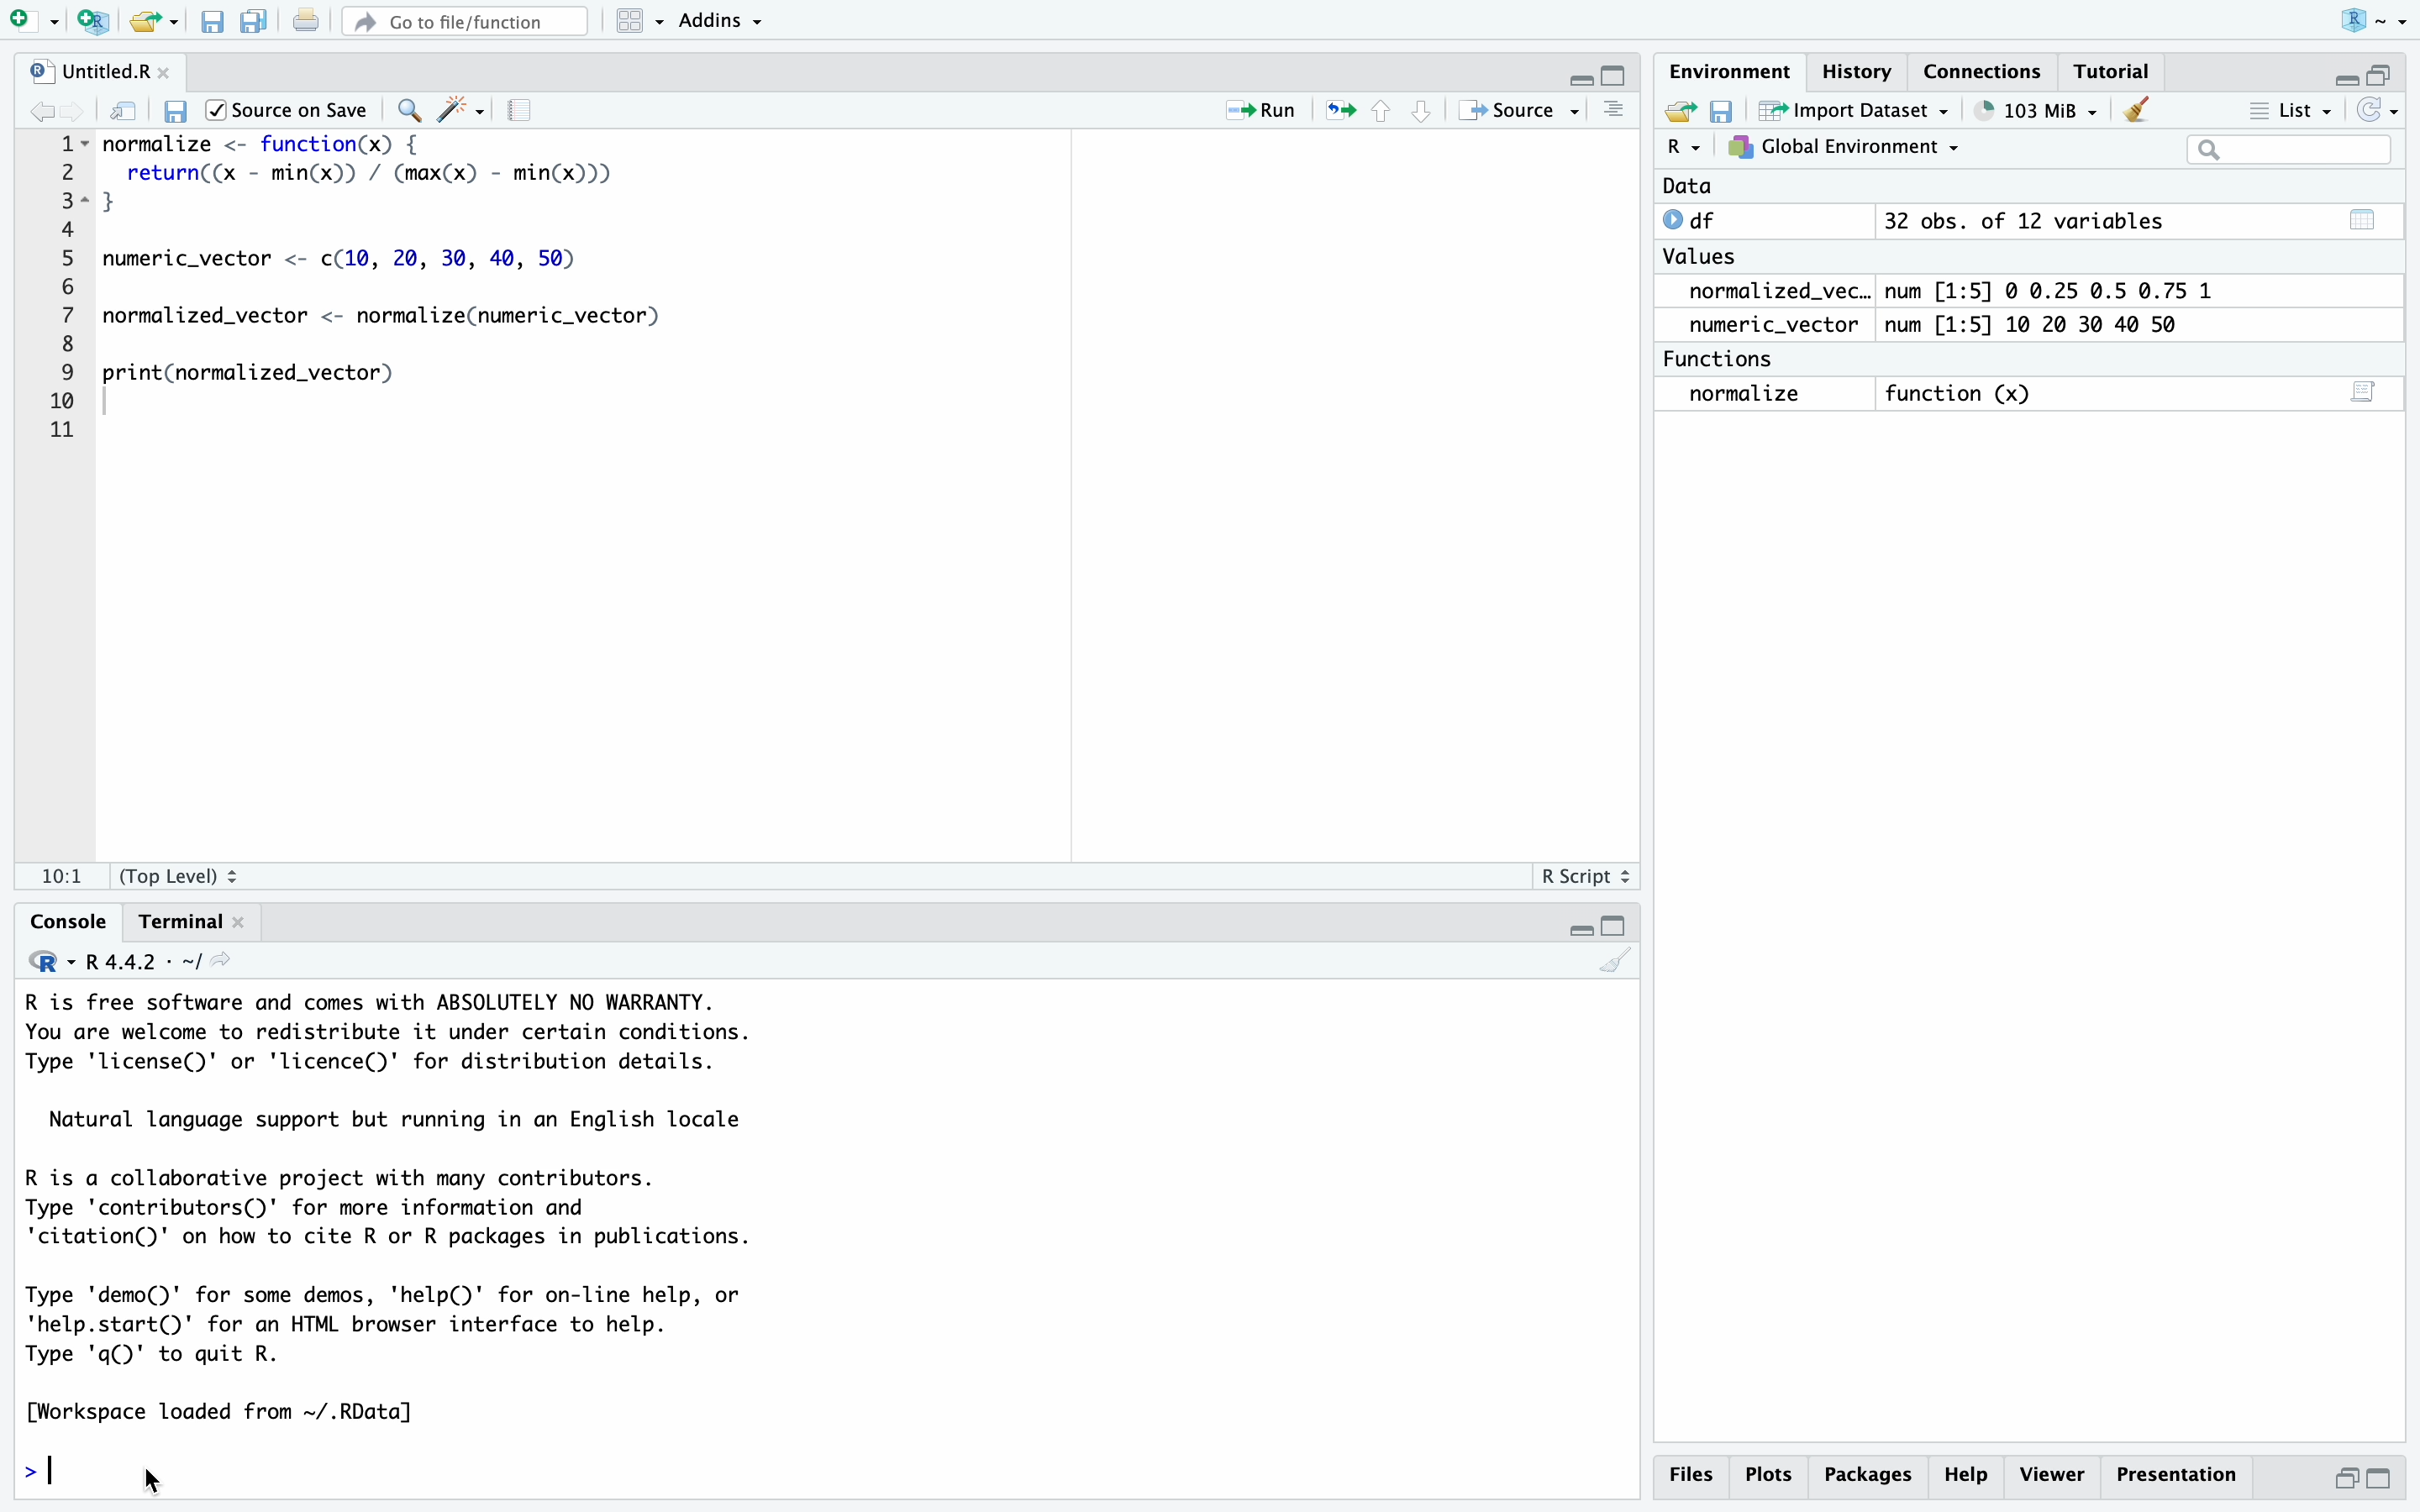 This screenshot has width=2420, height=1512. Describe the element at coordinates (1340, 112) in the screenshot. I see `Re-run the previous code region (Ctrl + Alt + P)` at that location.